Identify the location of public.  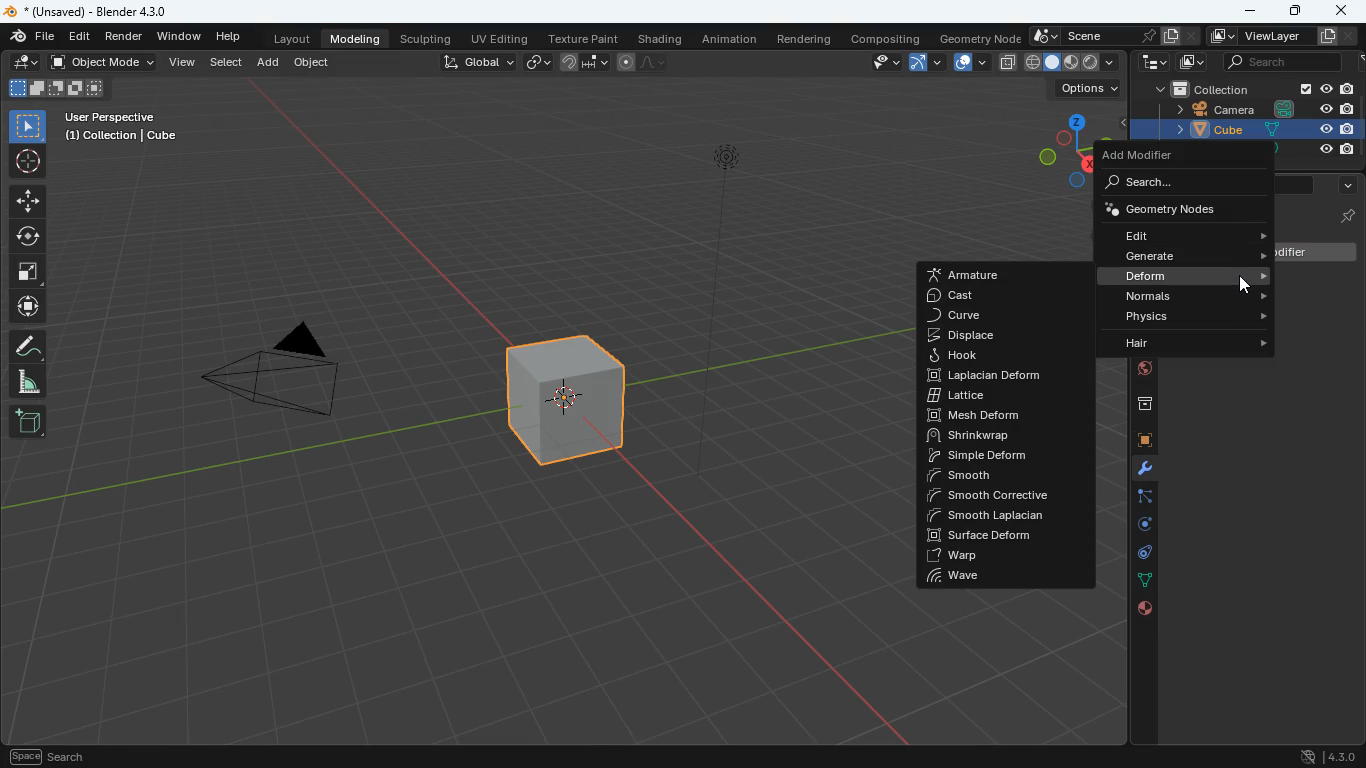
(1144, 610).